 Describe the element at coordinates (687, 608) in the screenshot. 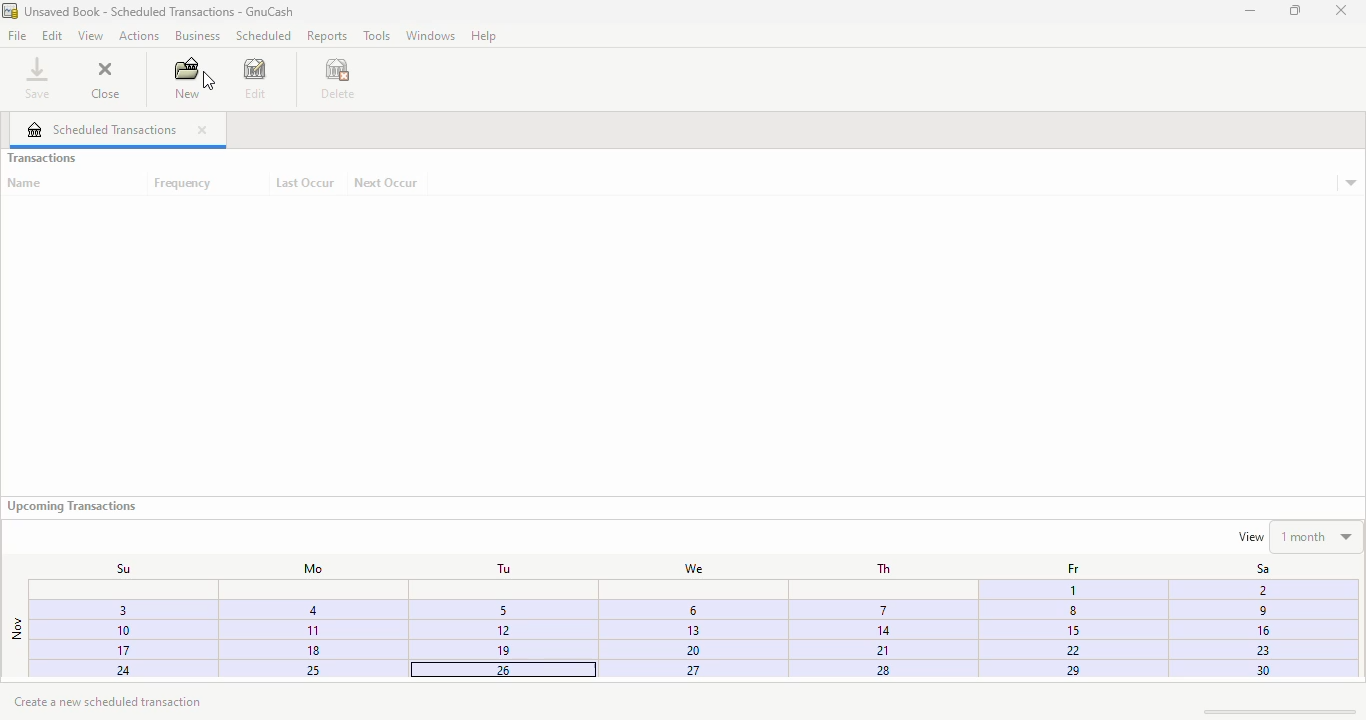

I see `3` at that location.